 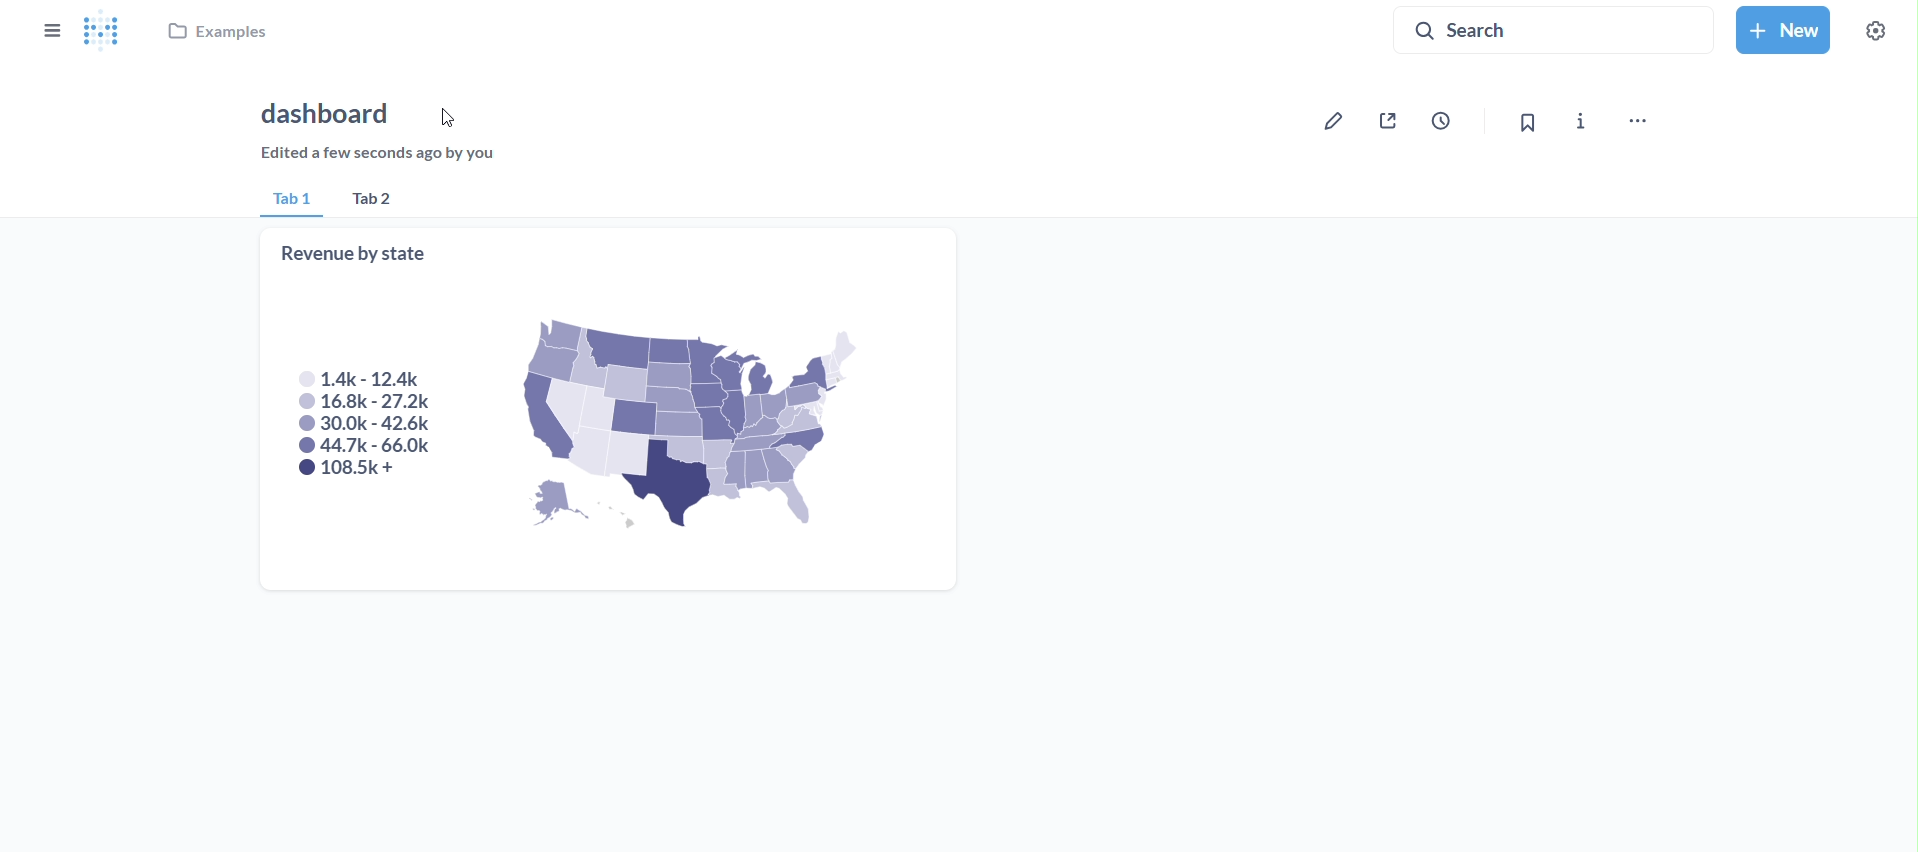 What do you see at coordinates (1336, 120) in the screenshot?
I see `edit dashboard` at bounding box center [1336, 120].